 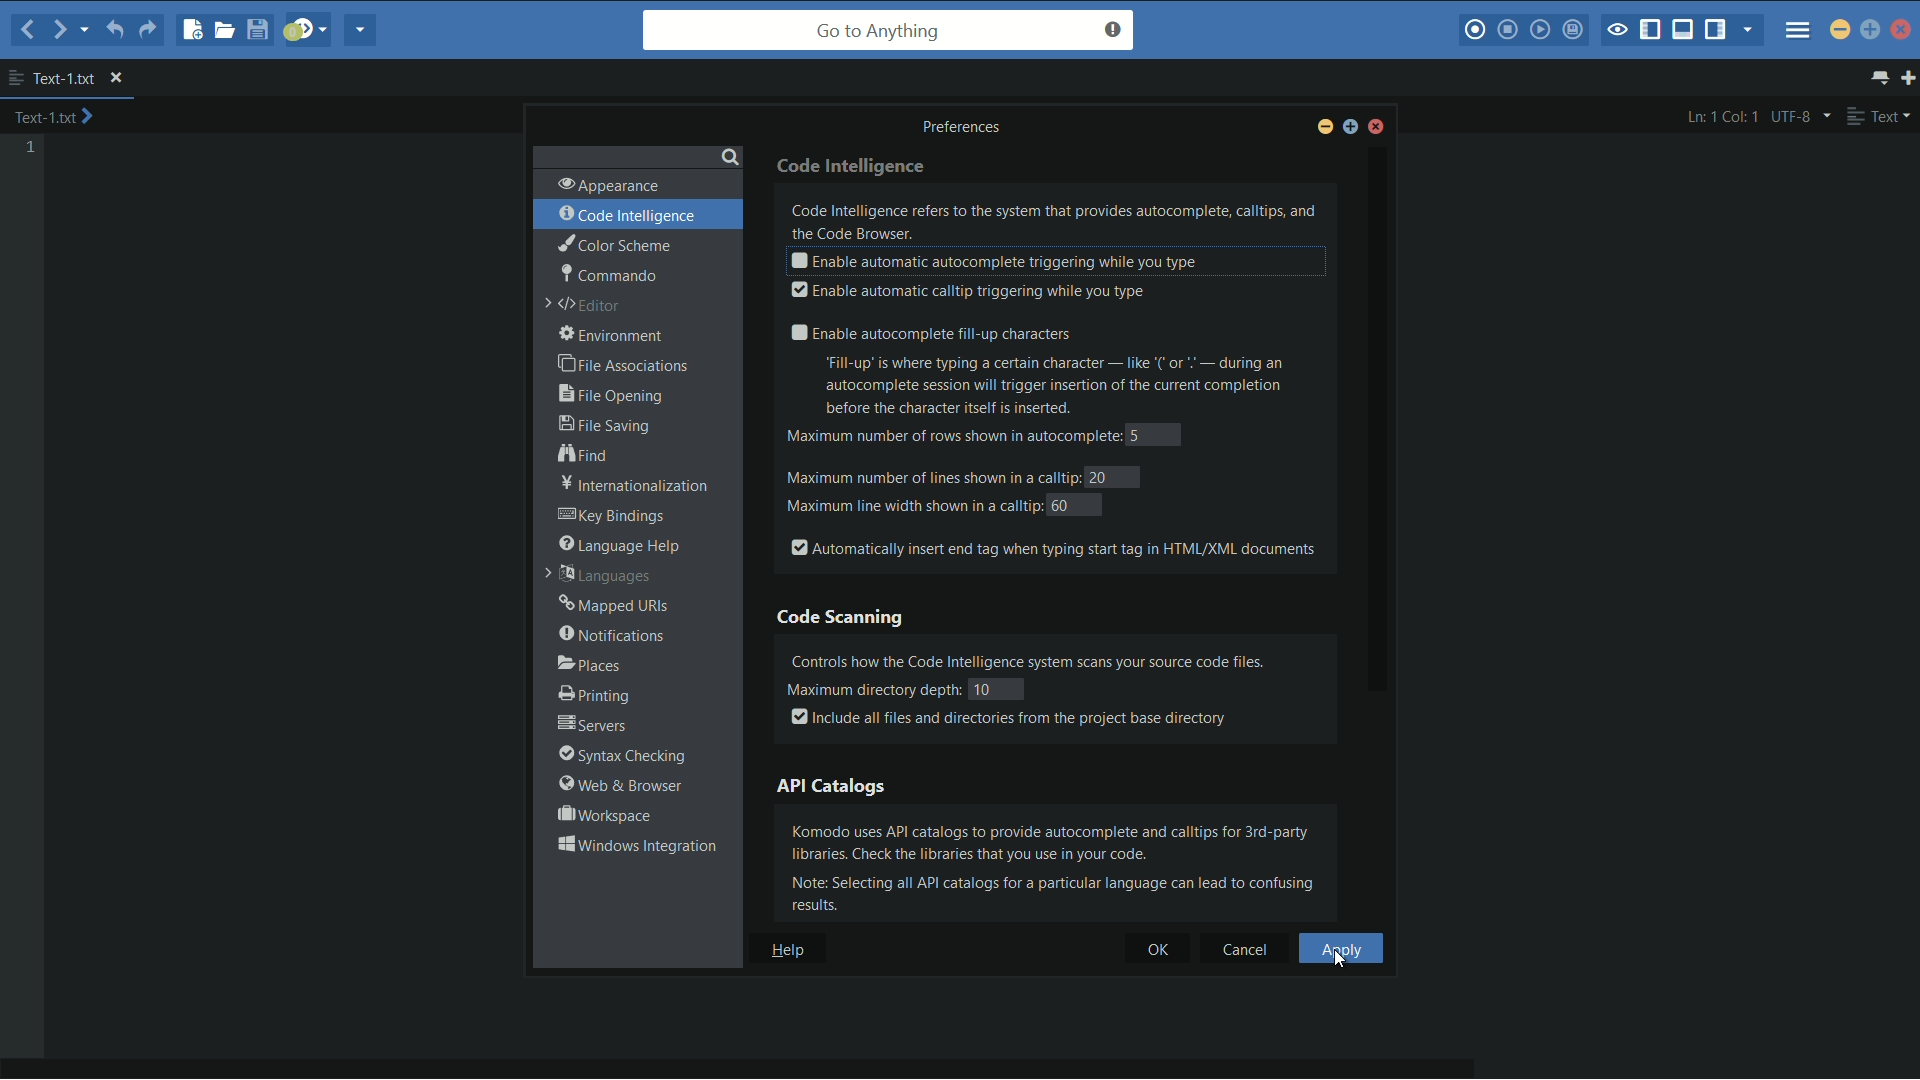 I want to click on apply, so click(x=1342, y=949).